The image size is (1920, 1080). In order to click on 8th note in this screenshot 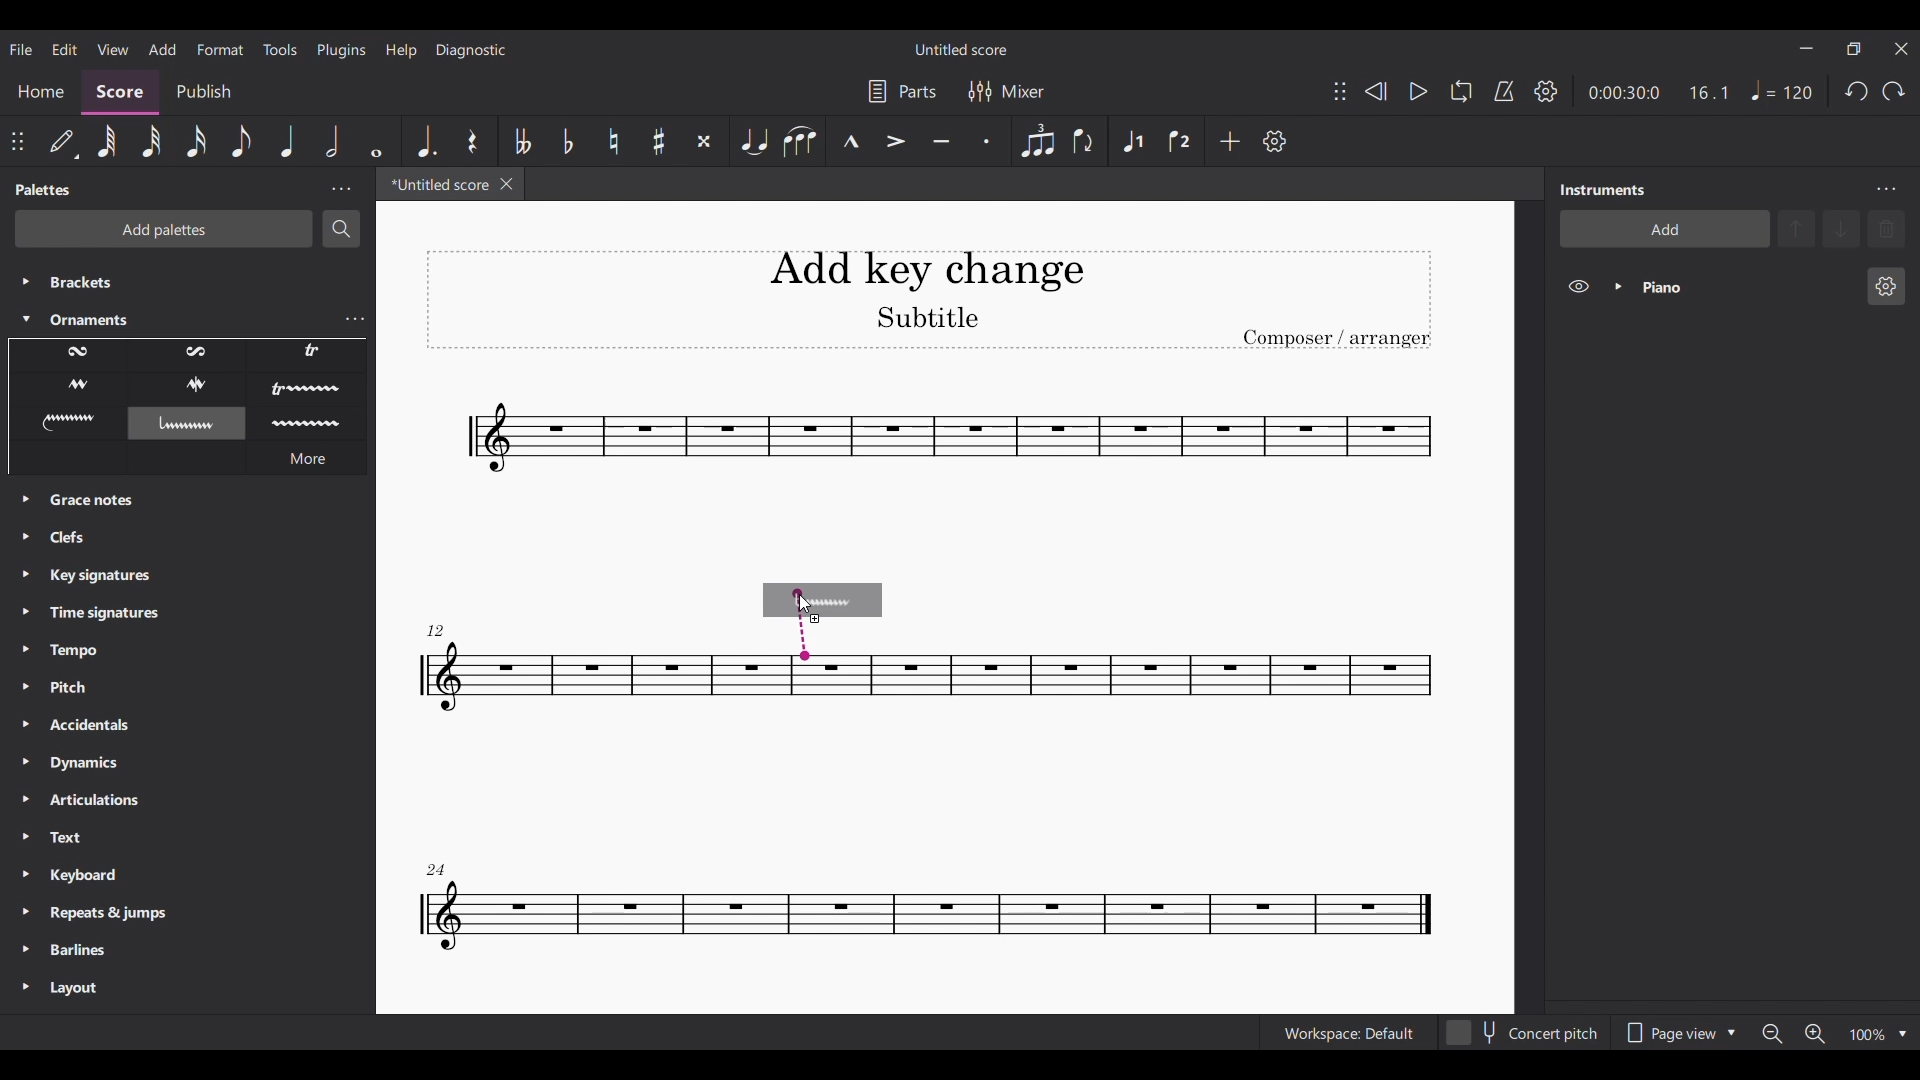, I will do `click(241, 141)`.